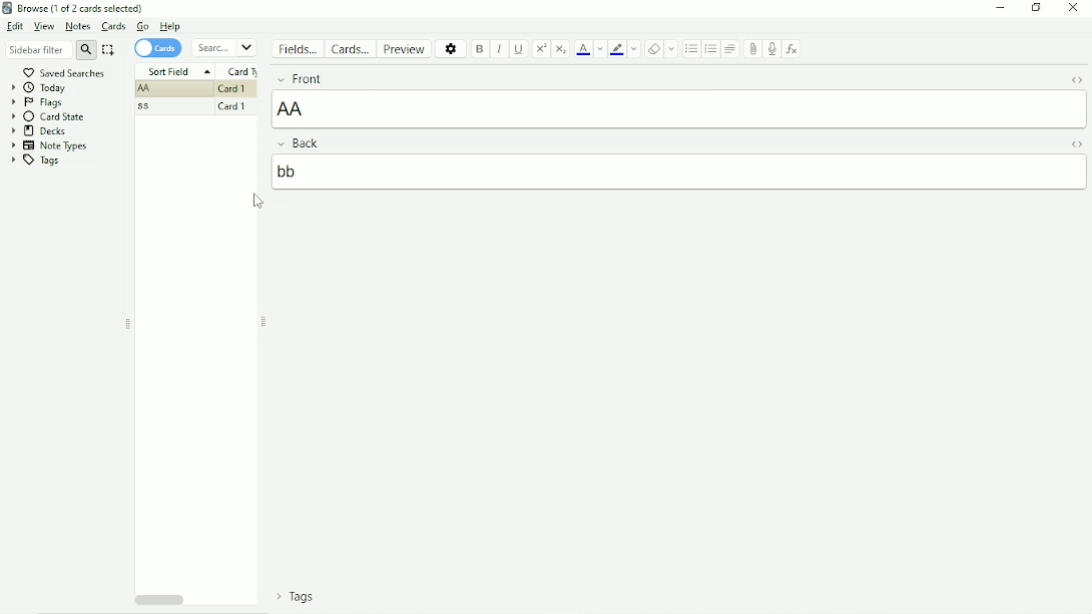 This screenshot has height=614, width=1092. Describe the element at coordinates (114, 27) in the screenshot. I see `Cards` at that location.